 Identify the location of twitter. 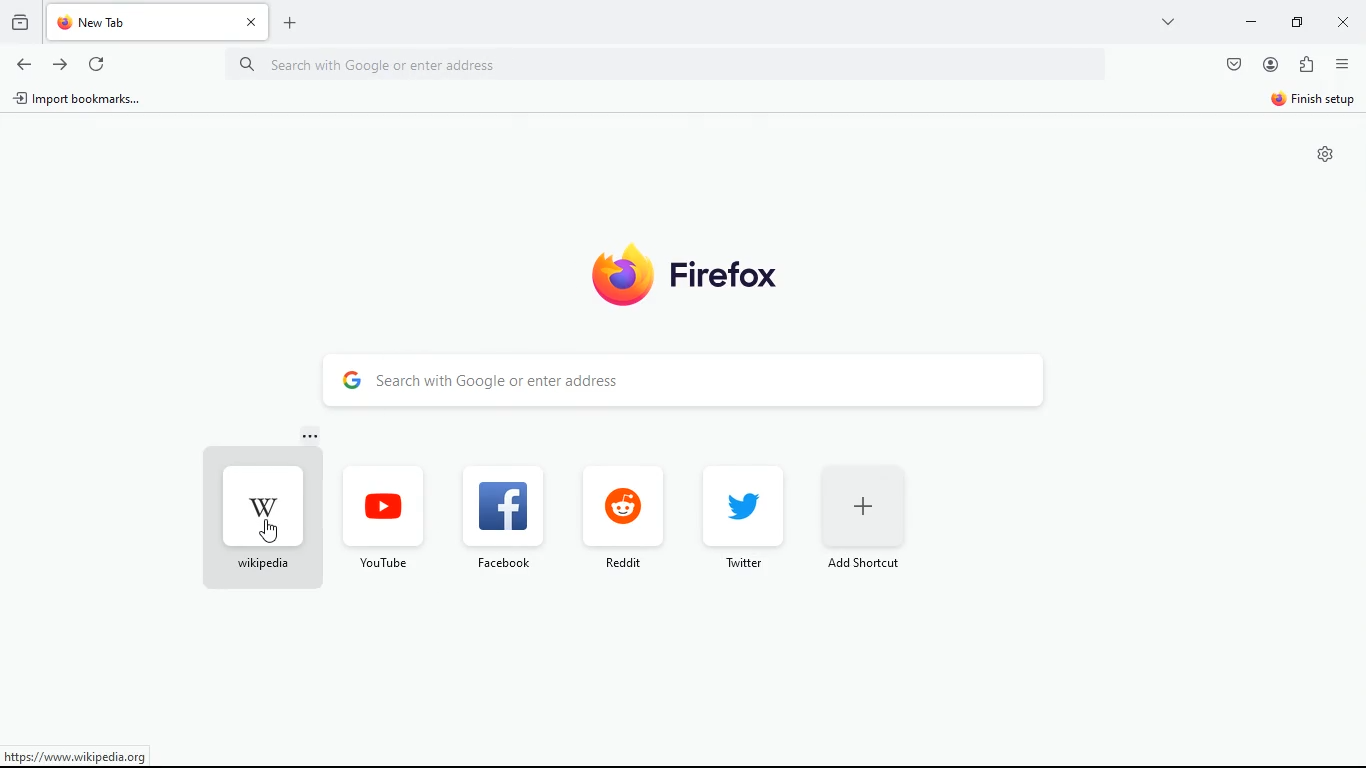
(738, 563).